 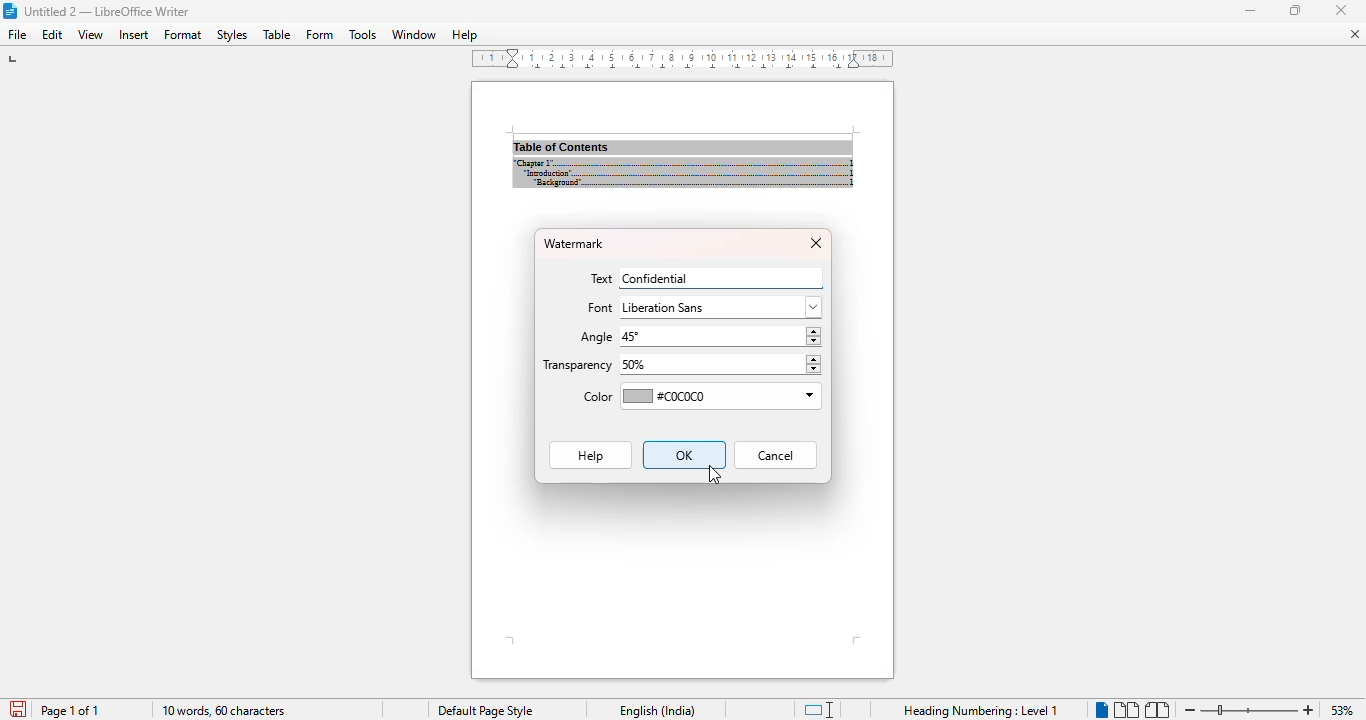 I want to click on color, so click(x=597, y=397).